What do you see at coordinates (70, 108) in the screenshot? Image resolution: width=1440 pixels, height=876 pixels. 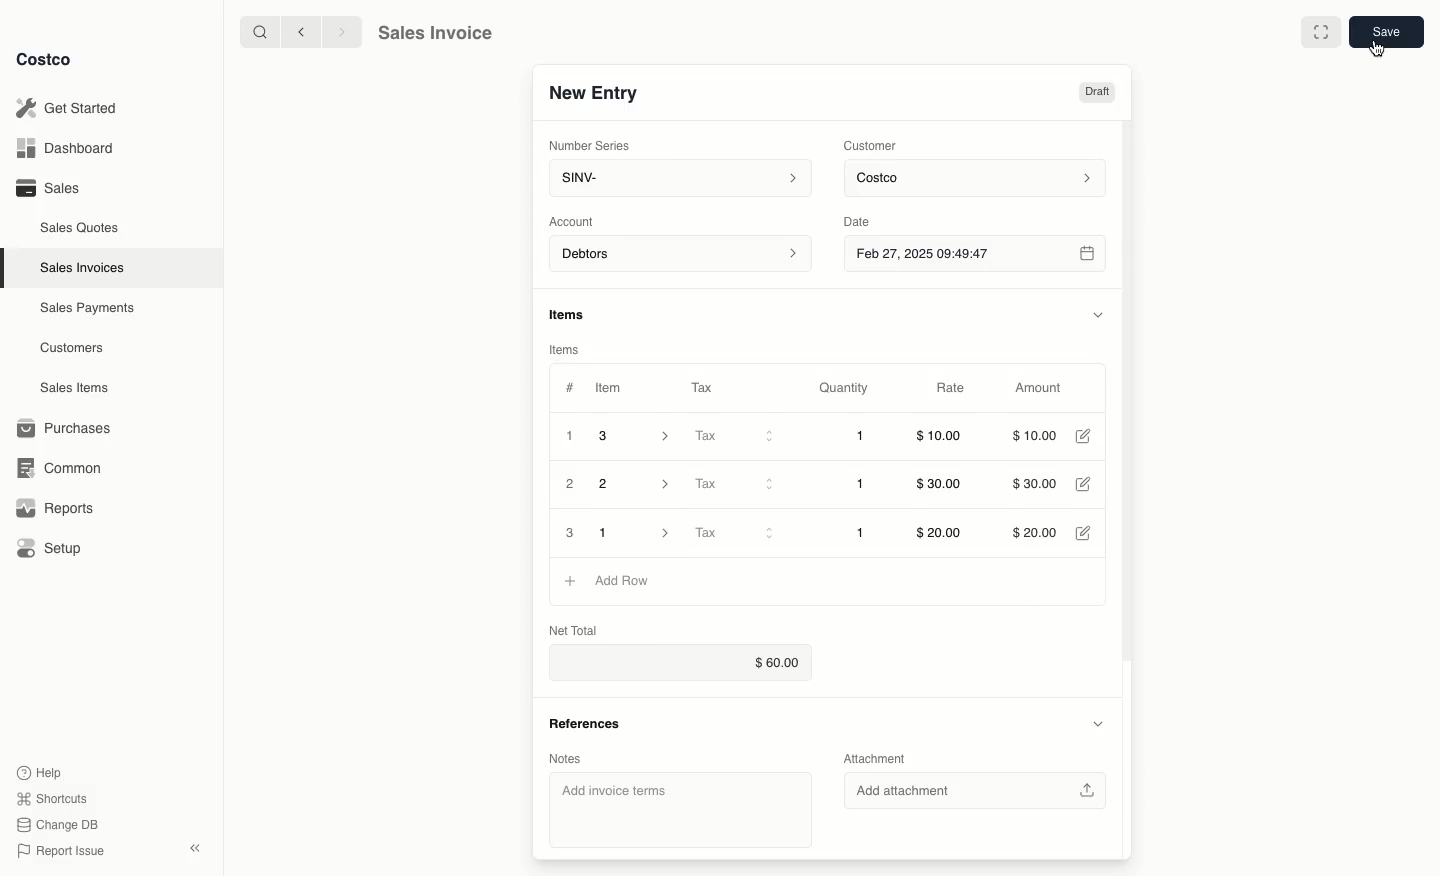 I see `Get Started` at bounding box center [70, 108].